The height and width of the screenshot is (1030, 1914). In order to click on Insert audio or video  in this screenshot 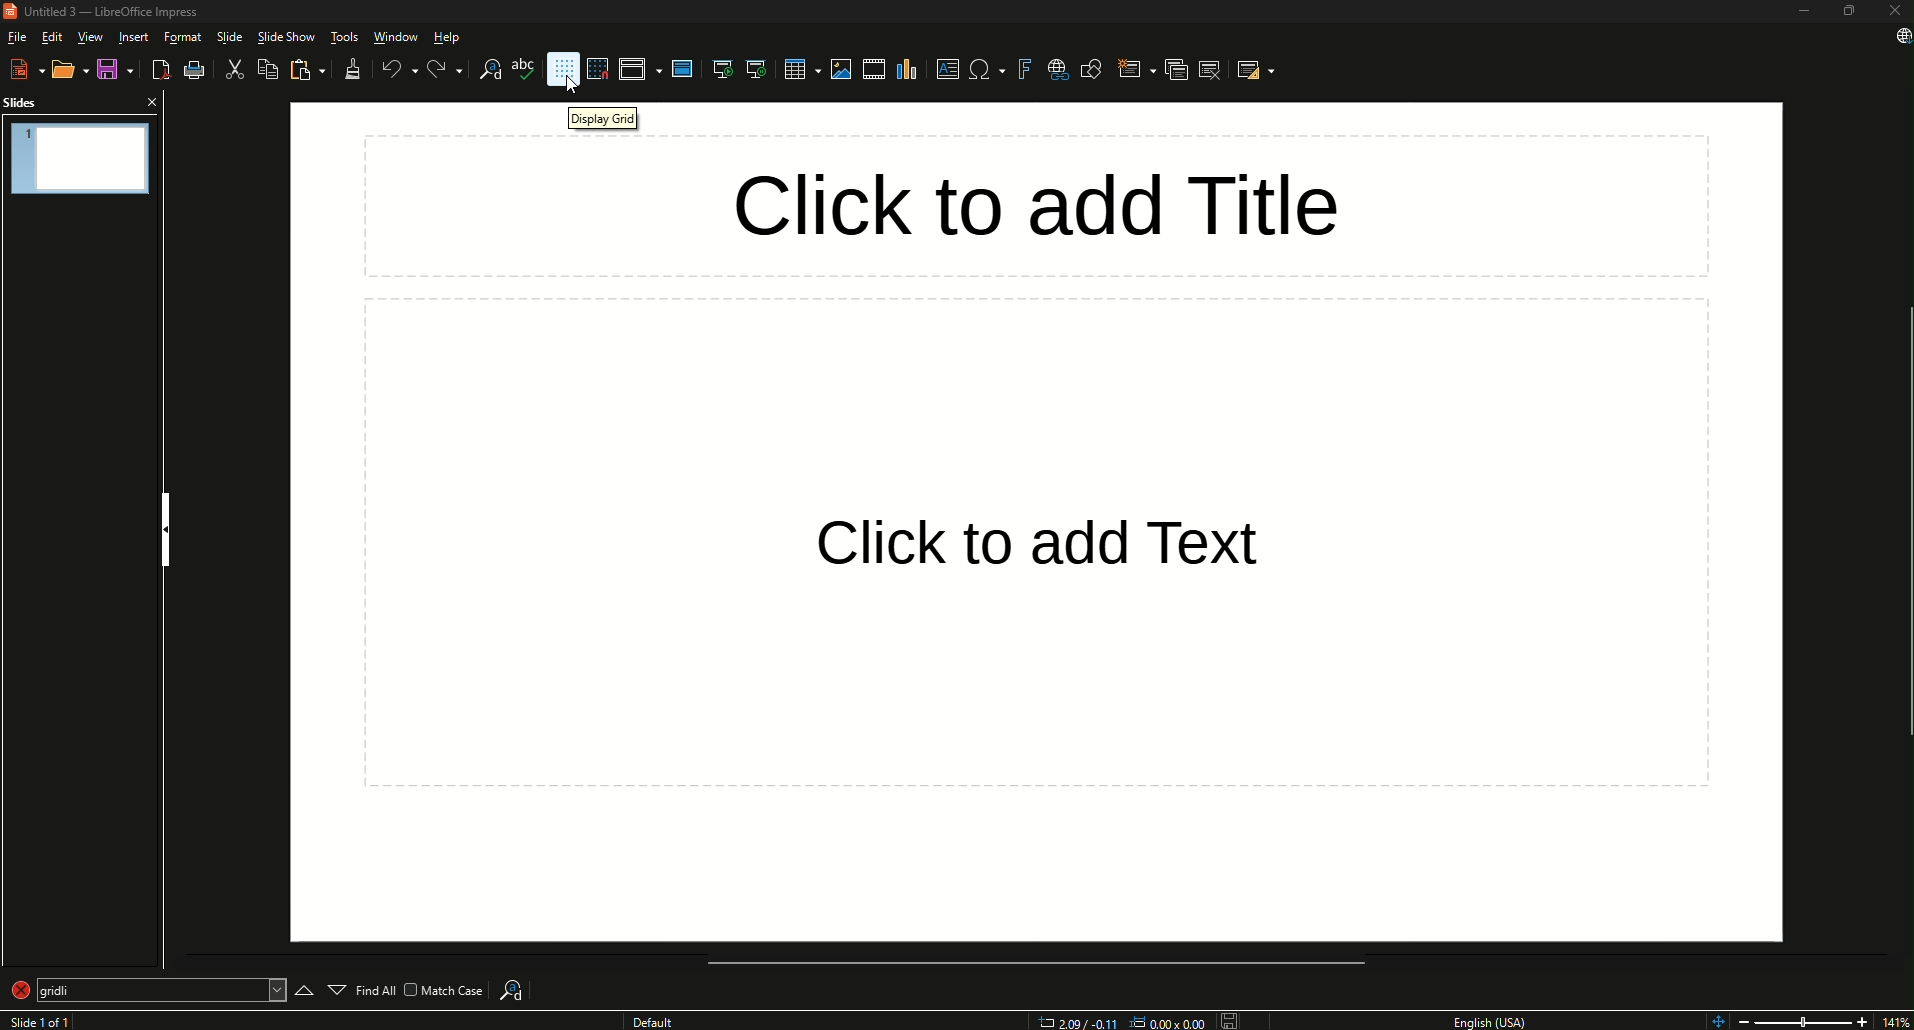, I will do `click(871, 68)`.